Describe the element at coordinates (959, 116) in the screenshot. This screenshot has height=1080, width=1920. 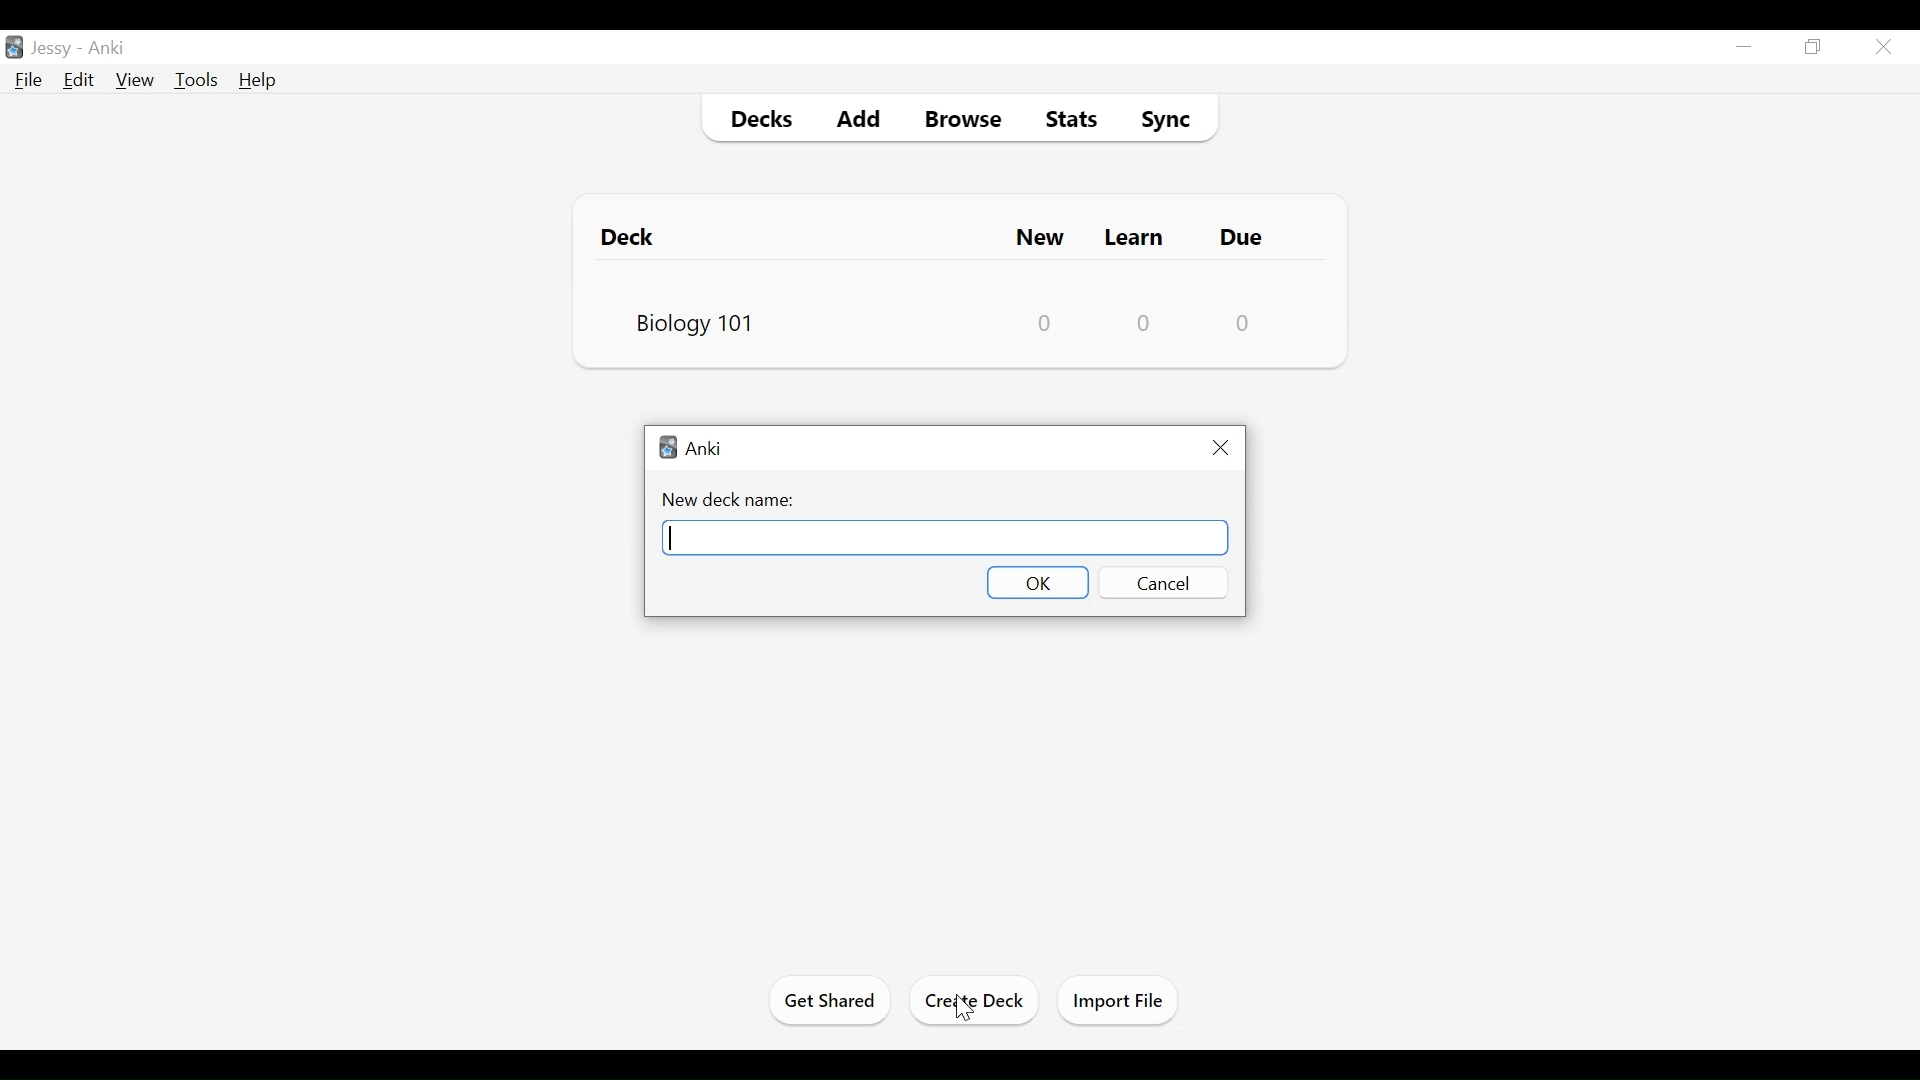
I see `Browse` at that location.